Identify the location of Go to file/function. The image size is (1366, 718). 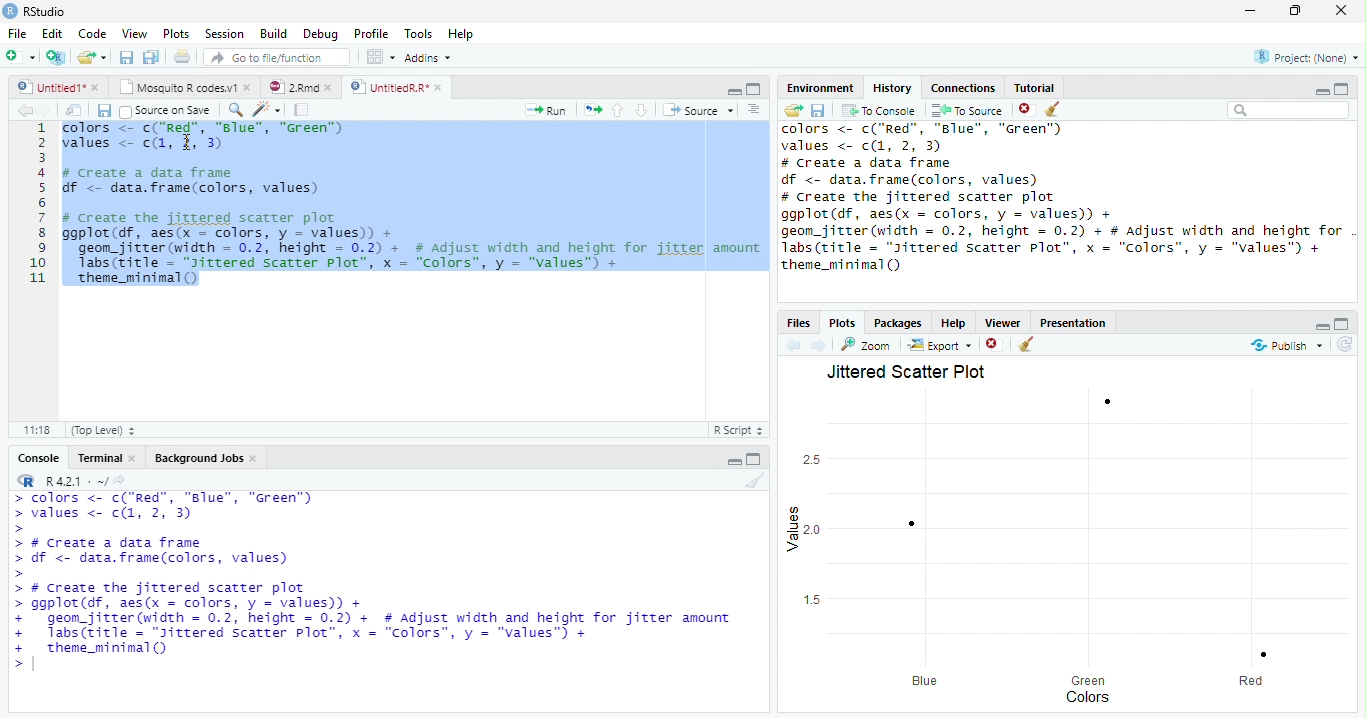
(277, 57).